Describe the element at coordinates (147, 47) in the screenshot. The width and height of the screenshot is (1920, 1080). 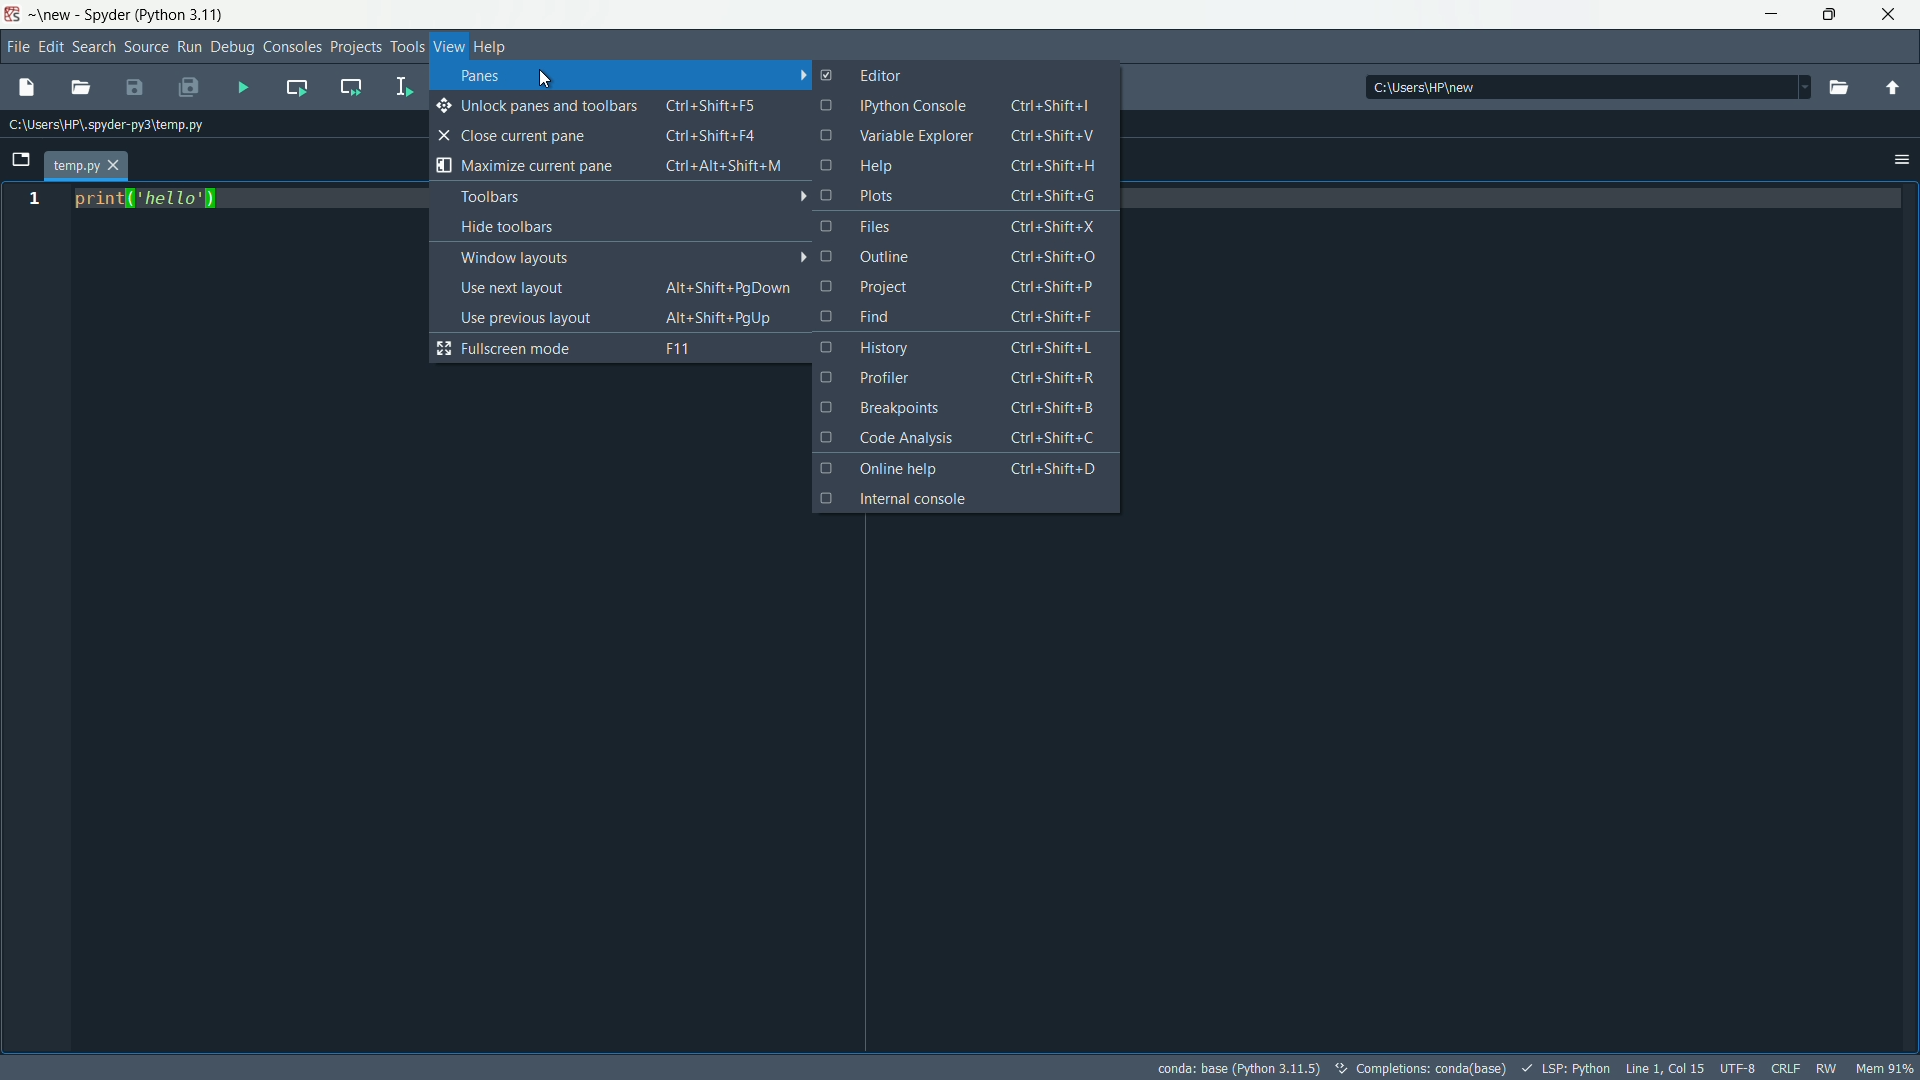
I see `source menu` at that location.